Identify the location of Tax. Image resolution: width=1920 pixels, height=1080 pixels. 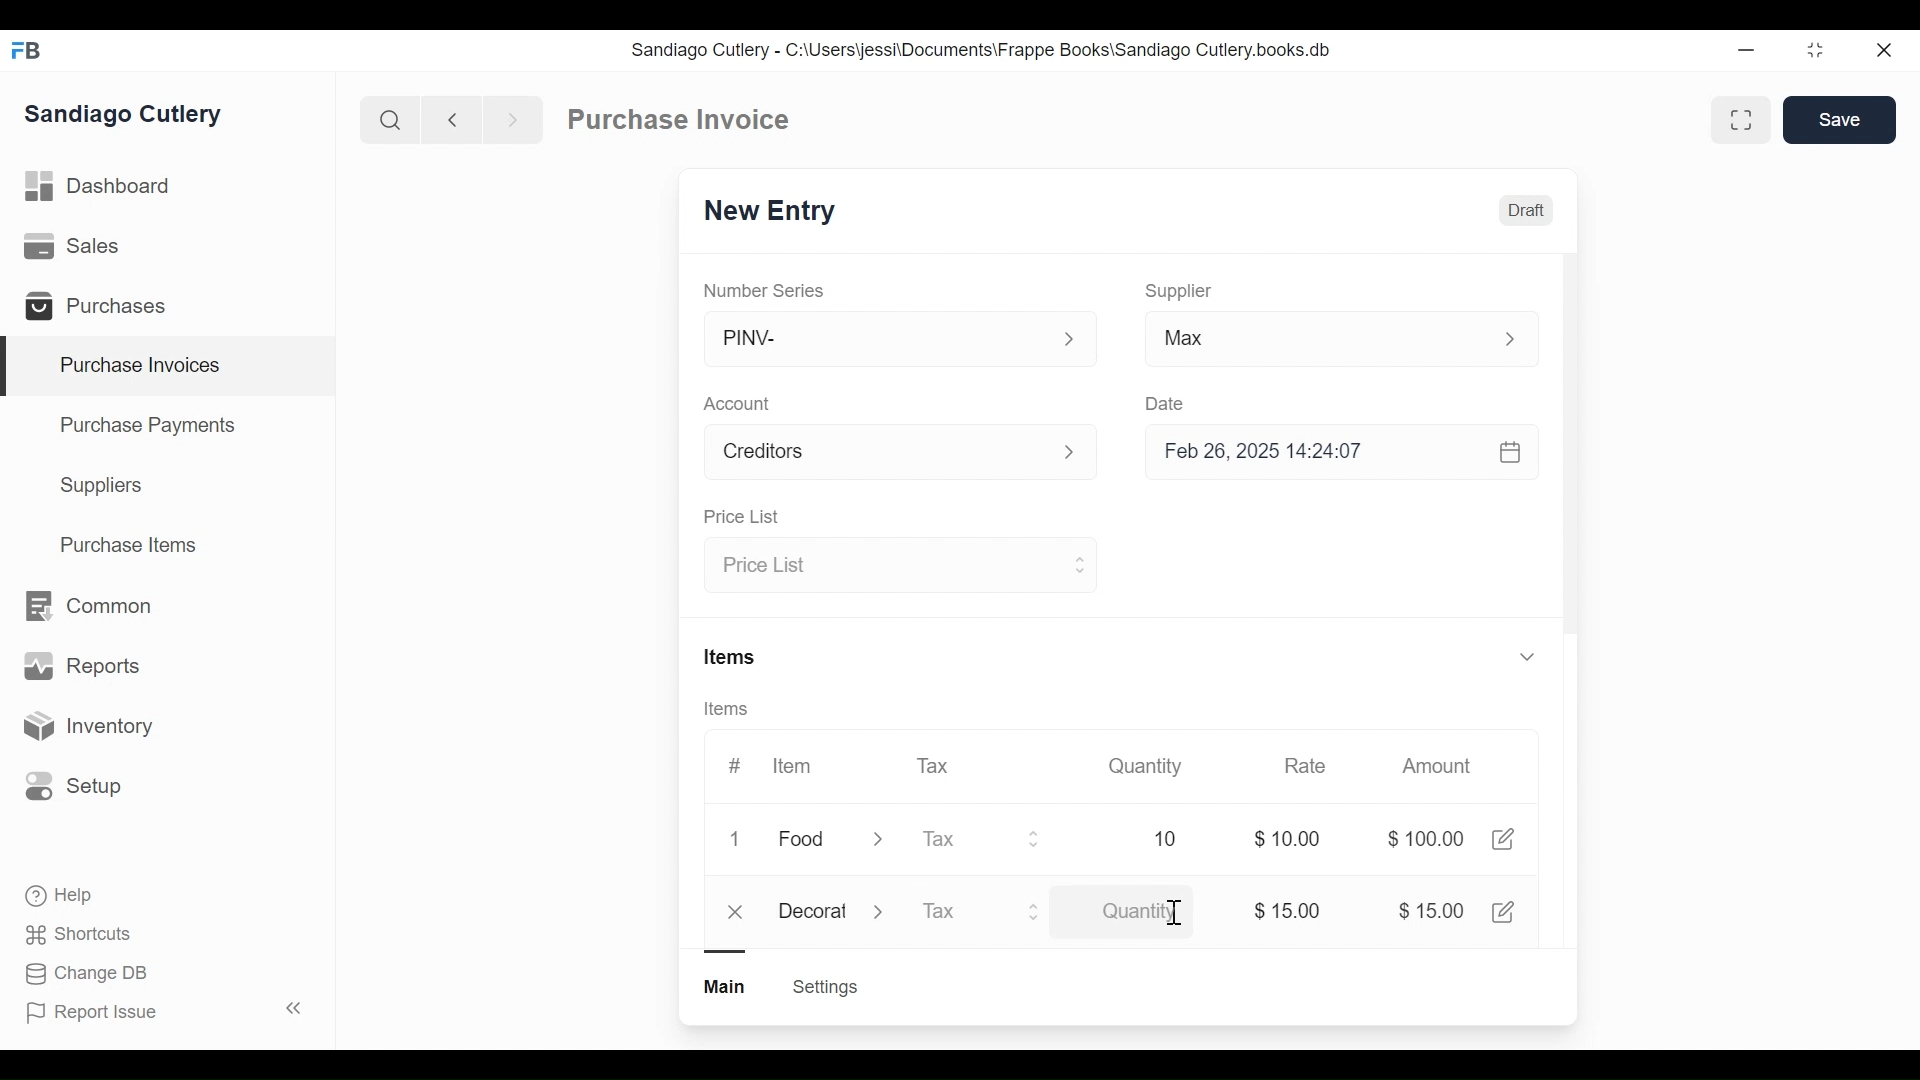
(962, 839).